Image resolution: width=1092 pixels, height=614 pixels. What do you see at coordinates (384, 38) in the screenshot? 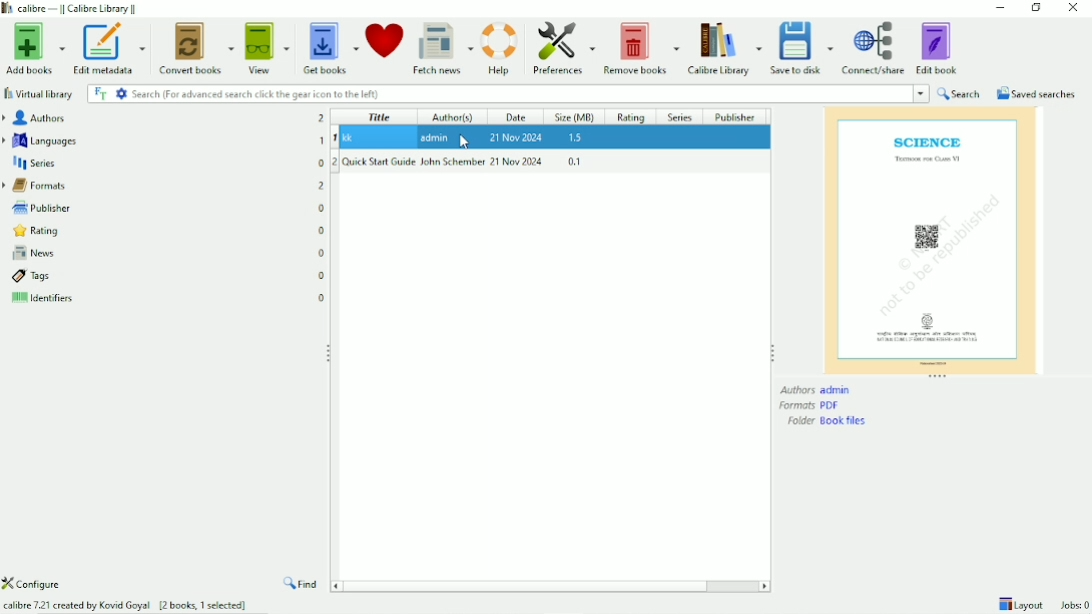
I see `Donate` at bounding box center [384, 38].